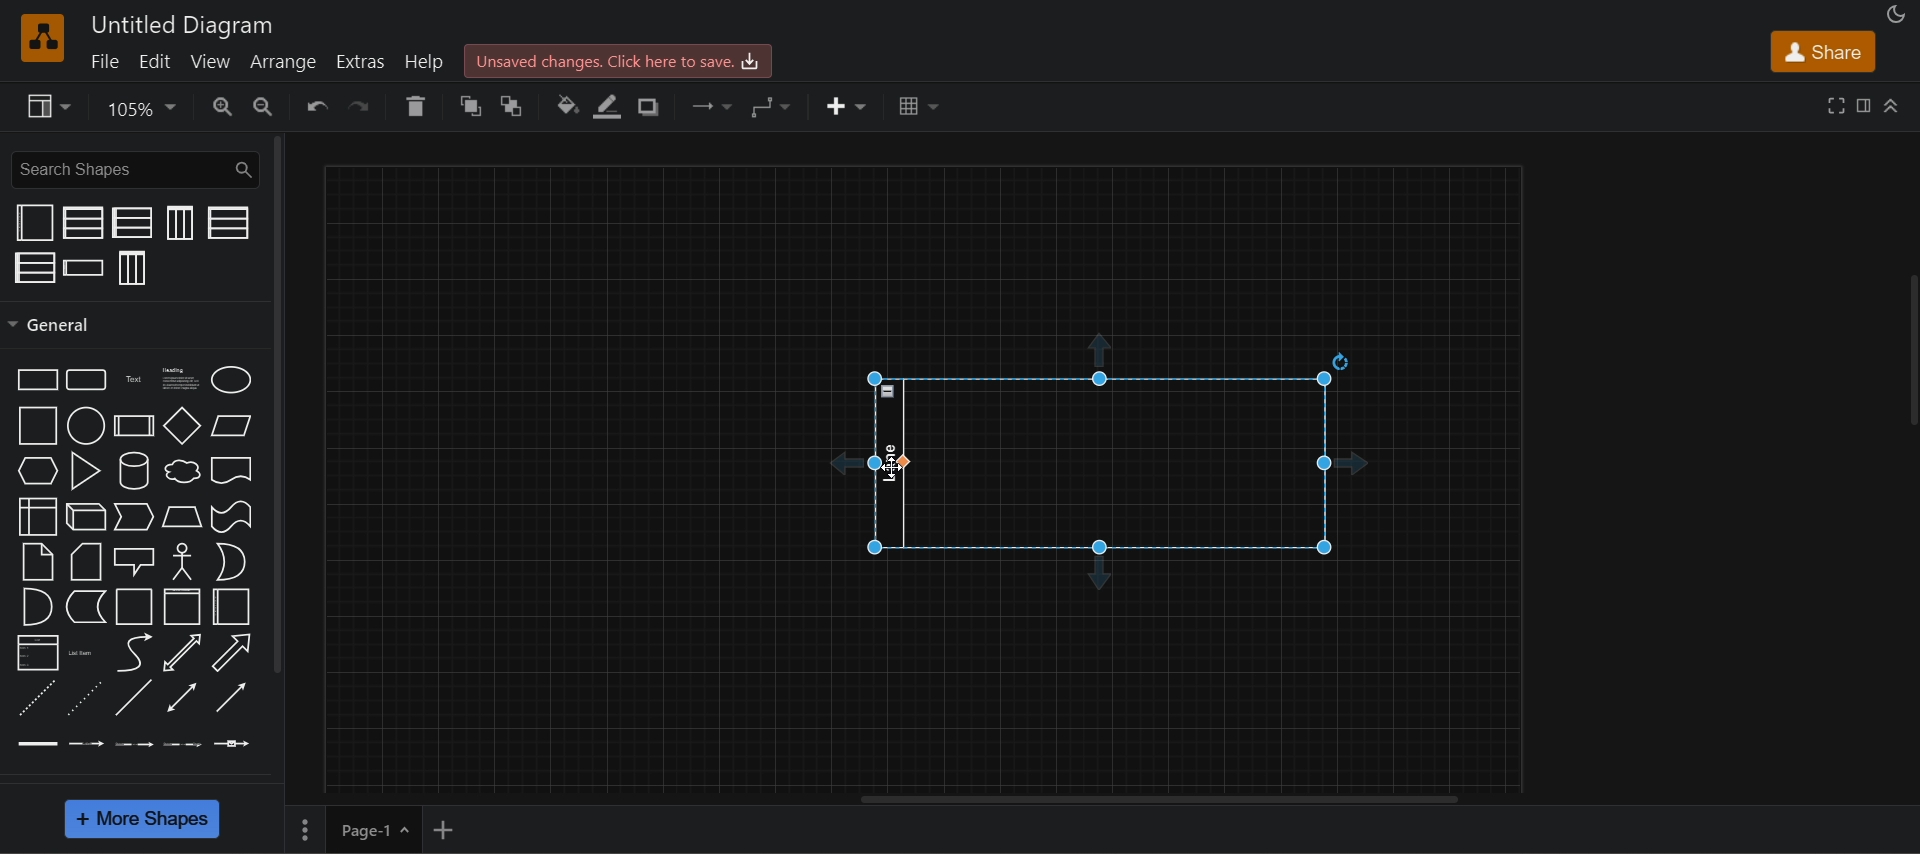 The height and width of the screenshot is (854, 1920). What do you see at coordinates (84, 267) in the screenshot?
I see `horizontal swim lane` at bounding box center [84, 267].